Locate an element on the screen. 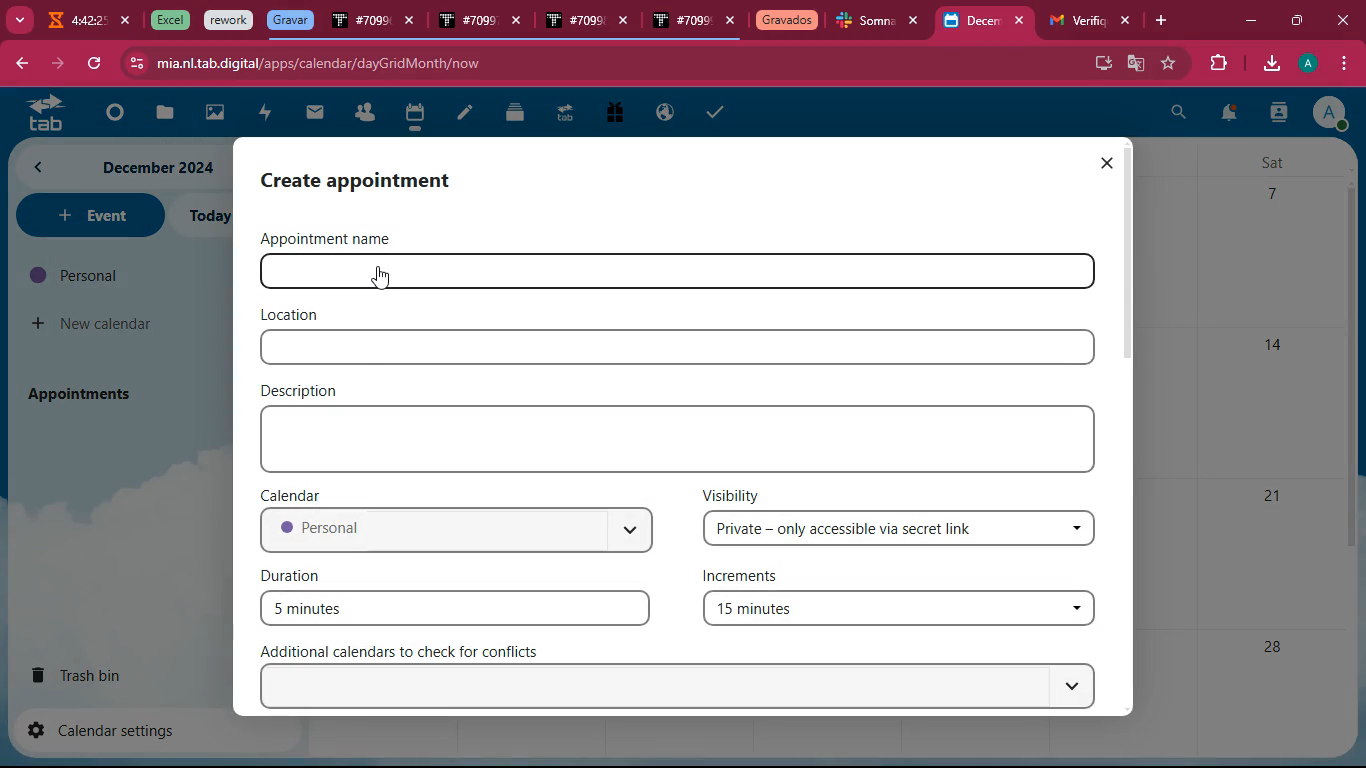 The height and width of the screenshot is (768, 1366). additional calendar is located at coordinates (411, 651).